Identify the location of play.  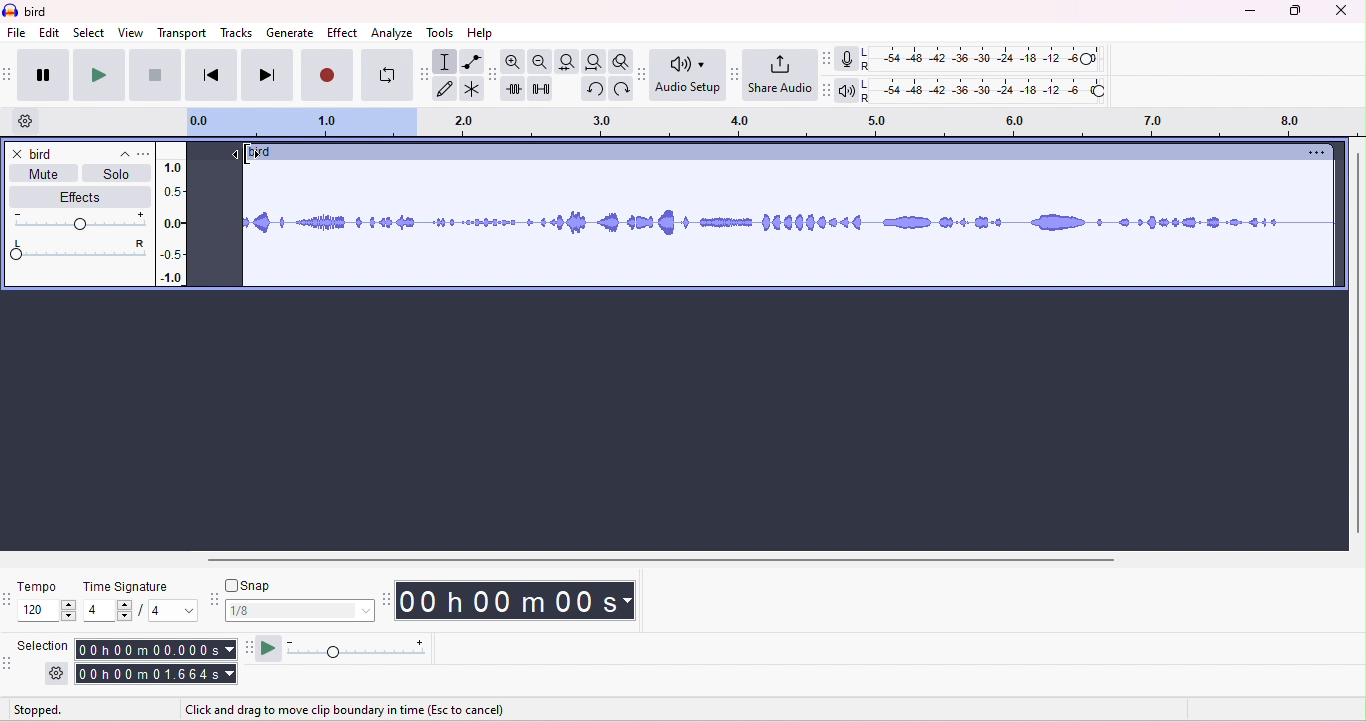
(98, 75).